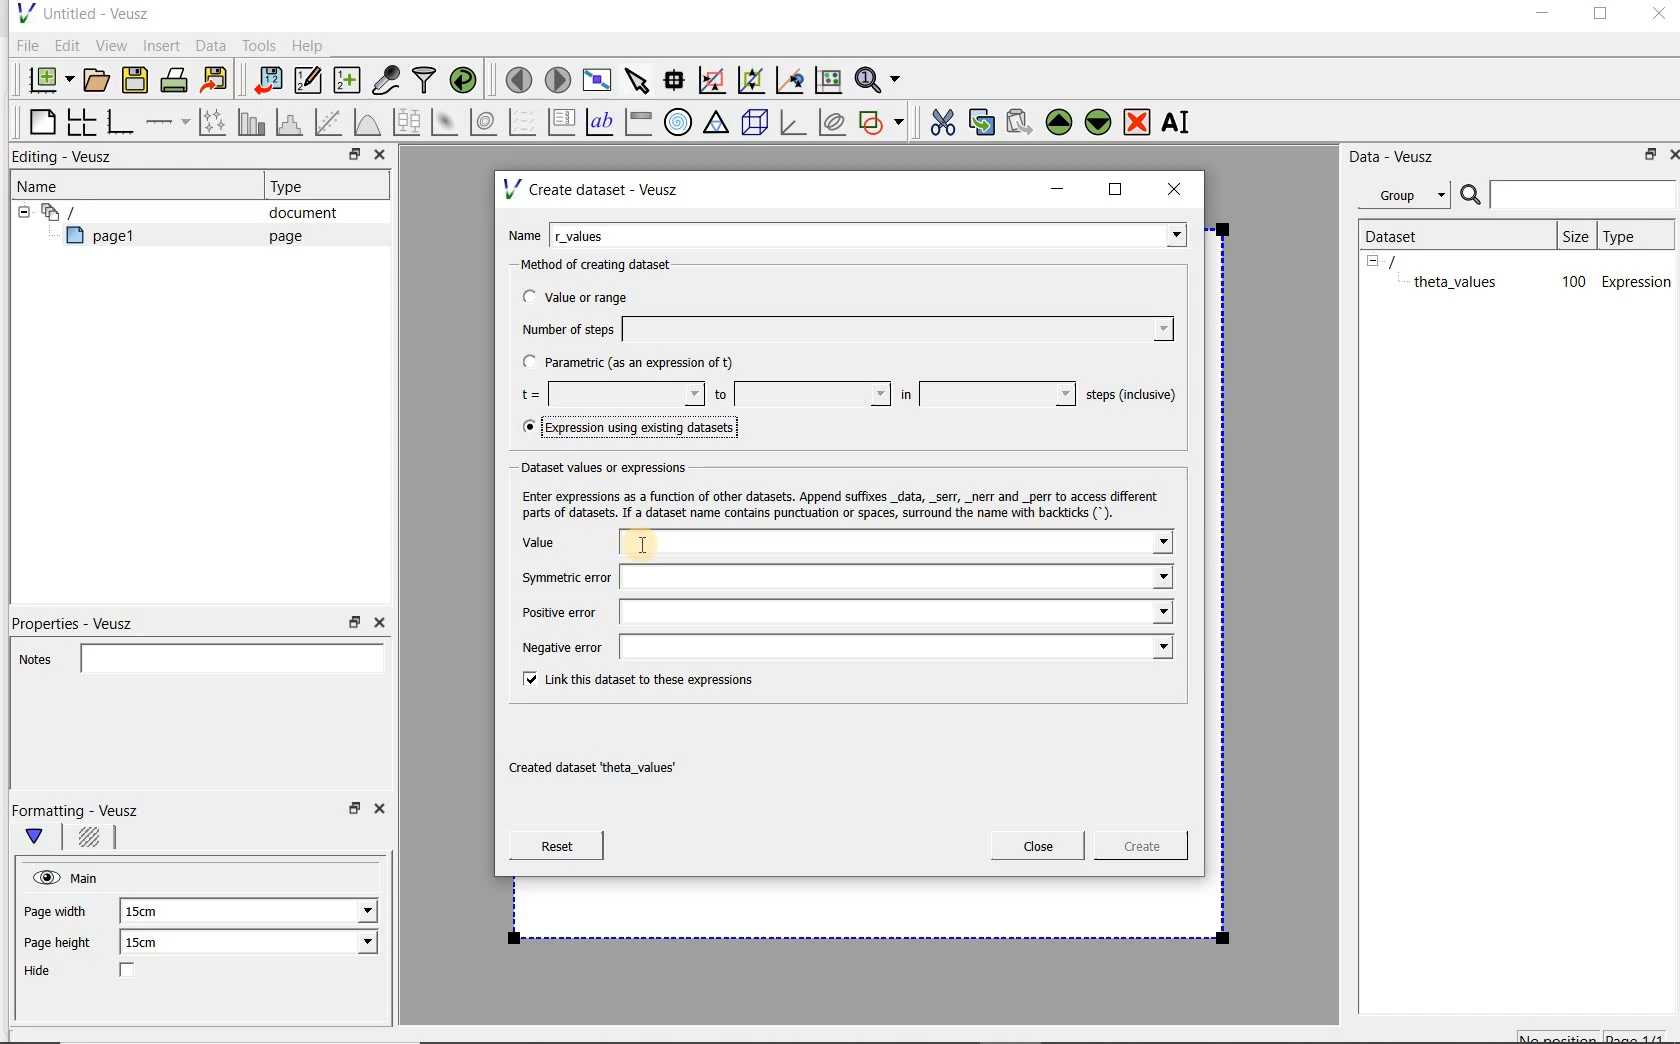 This screenshot has width=1680, height=1044. What do you see at coordinates (1633, 235) in the screenshot?
I see `Type` at bounding box center [1633, 235].